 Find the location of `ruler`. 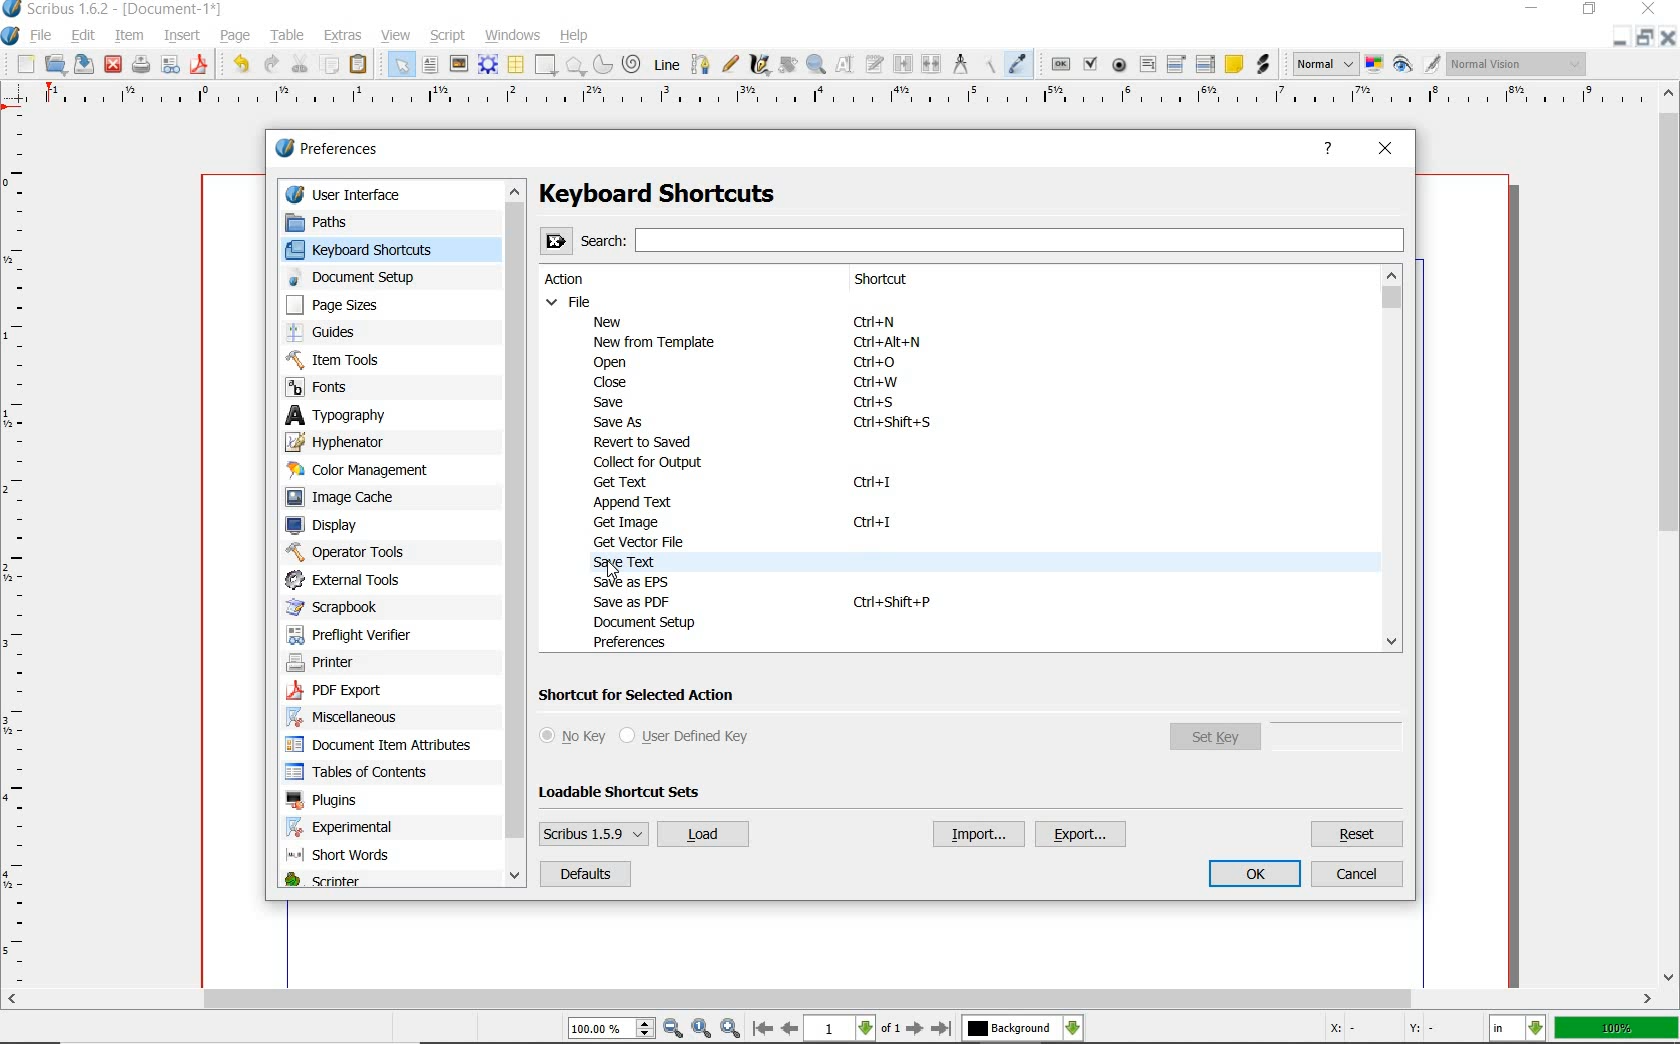

ruler is located at coordinates (18, 552).